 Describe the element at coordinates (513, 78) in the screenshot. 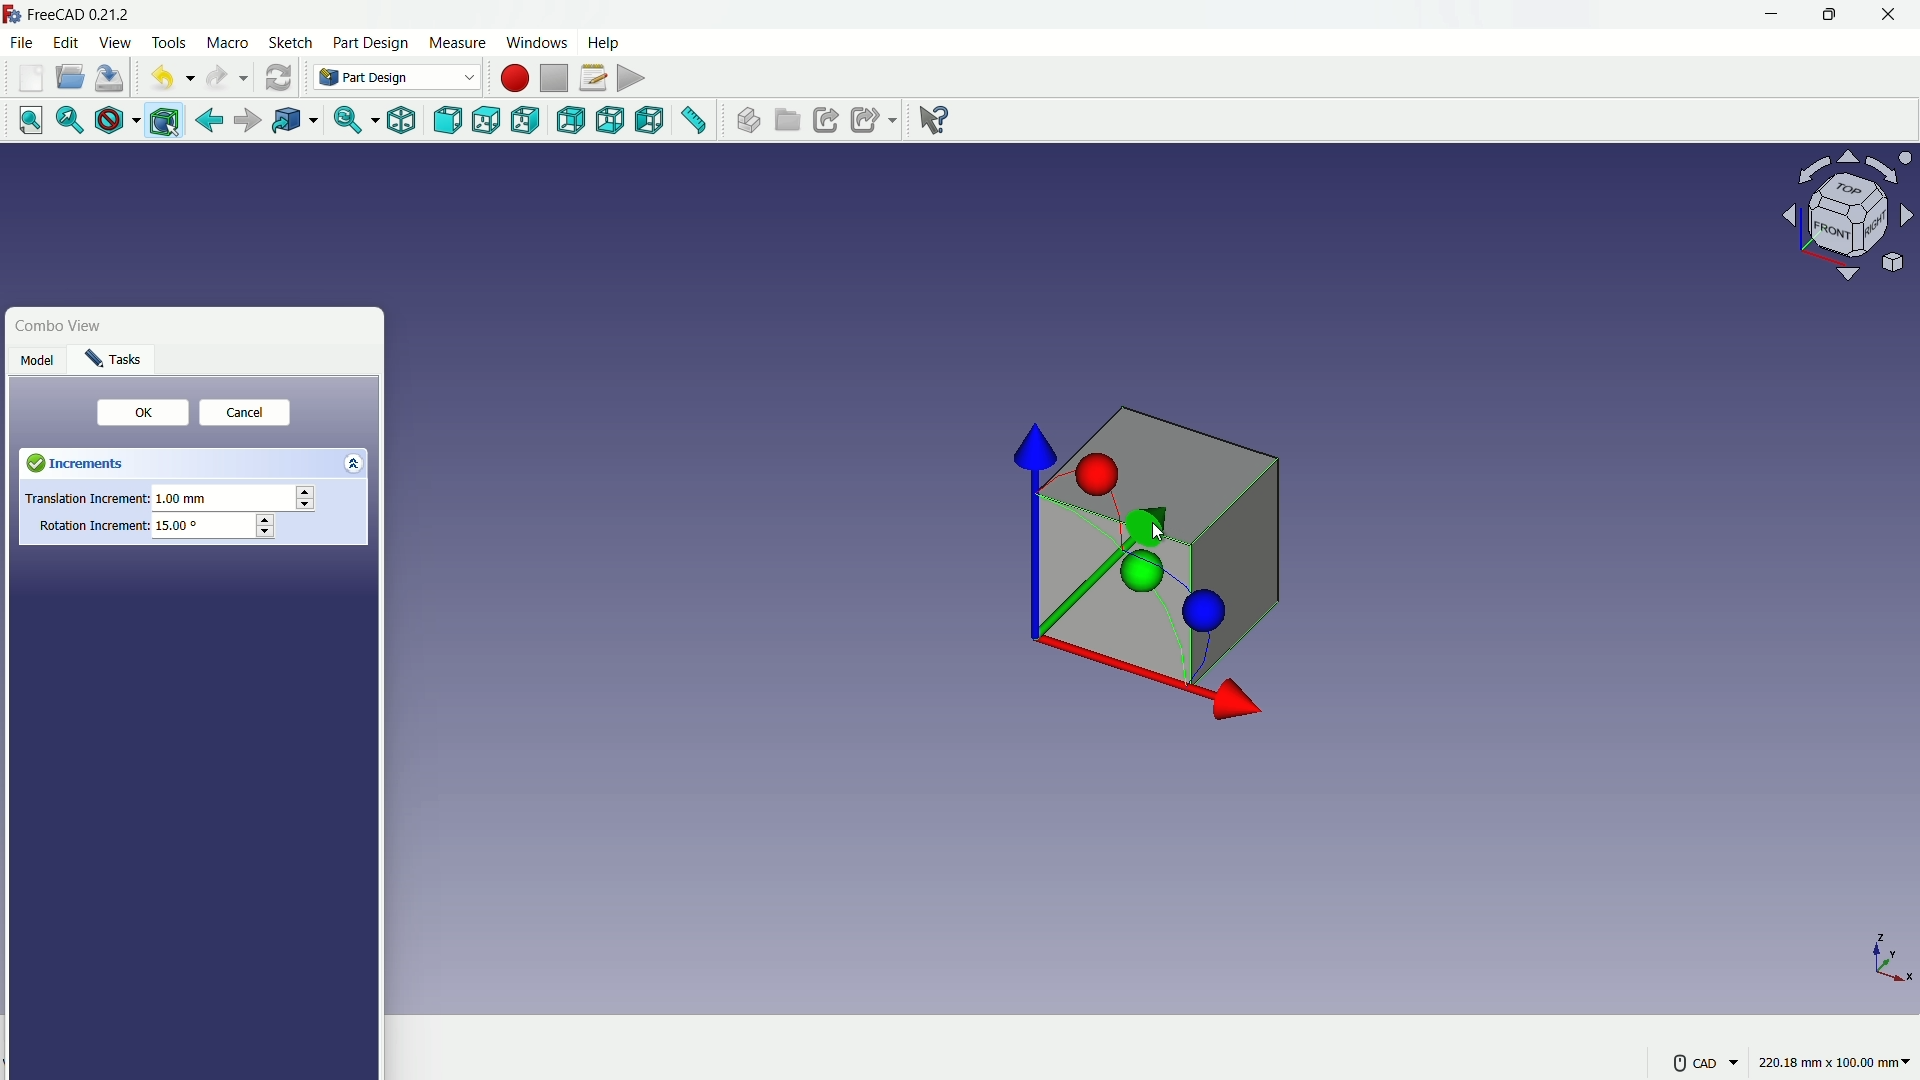

I see `start macros` at that location.